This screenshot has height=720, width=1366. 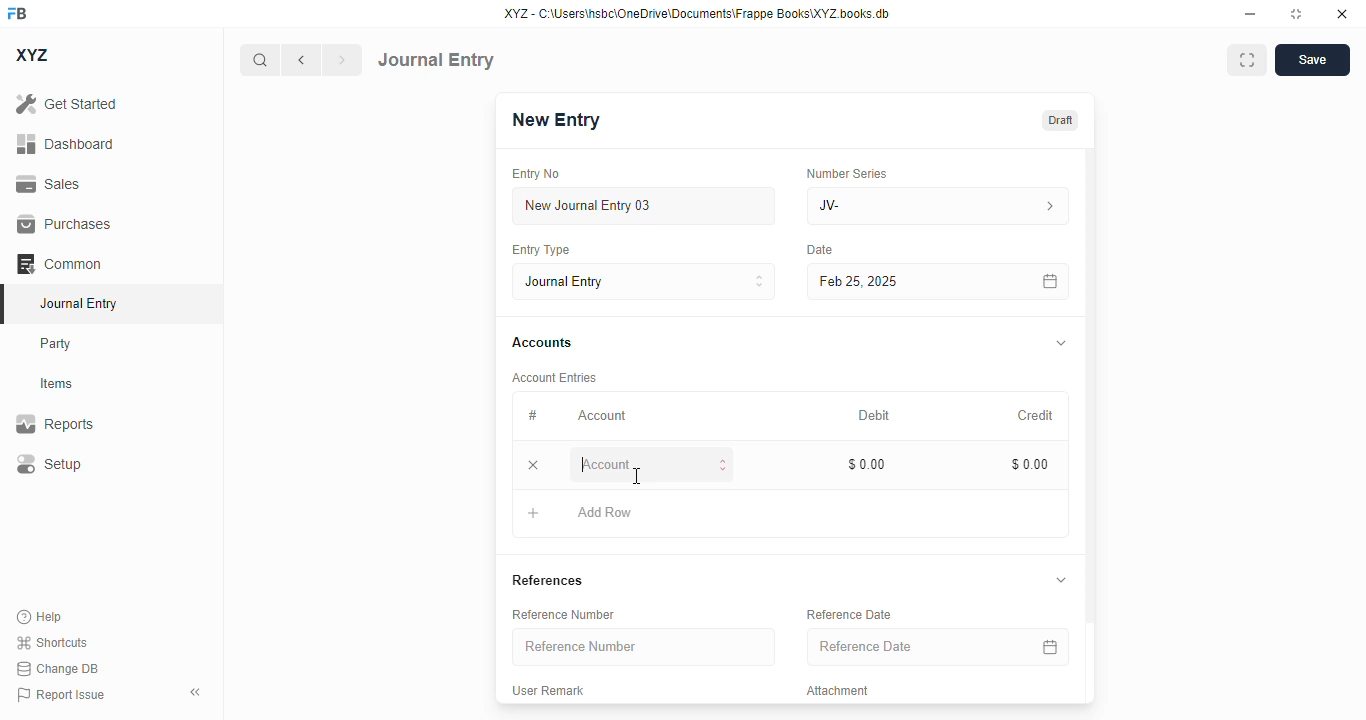 What do you see at coordinates (653, 463) in the screenshot?
I see `account - typing` at bounding box center [653, 463].